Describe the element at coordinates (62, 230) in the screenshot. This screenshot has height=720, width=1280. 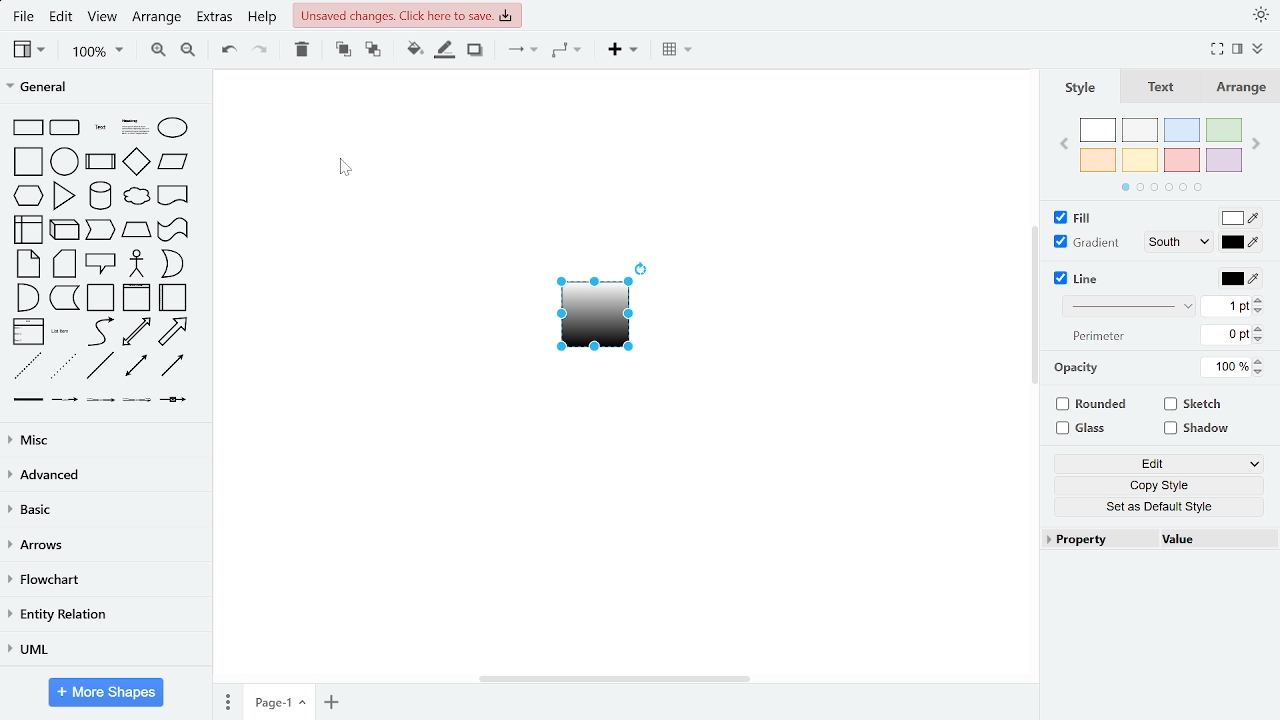
I see `general shapes` at that location.